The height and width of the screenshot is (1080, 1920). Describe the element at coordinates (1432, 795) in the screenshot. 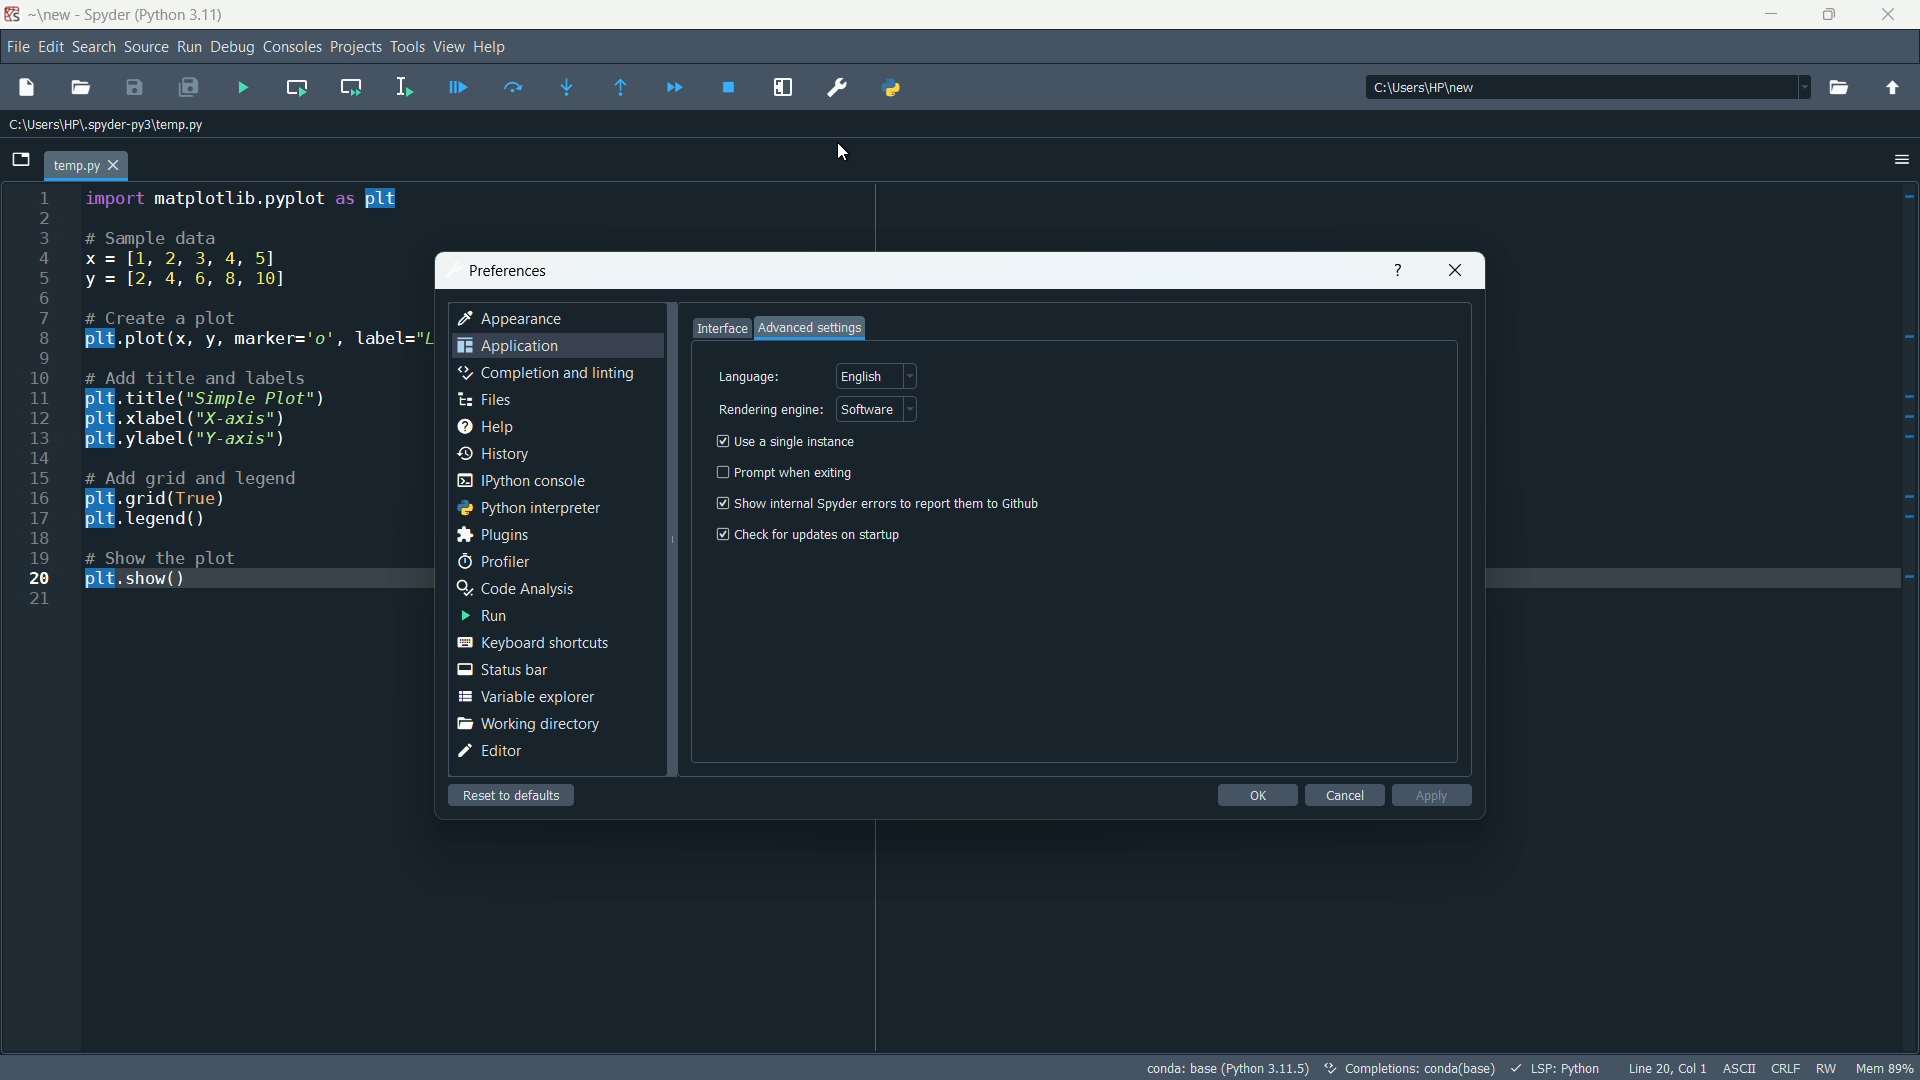

I see `apply` at that location.